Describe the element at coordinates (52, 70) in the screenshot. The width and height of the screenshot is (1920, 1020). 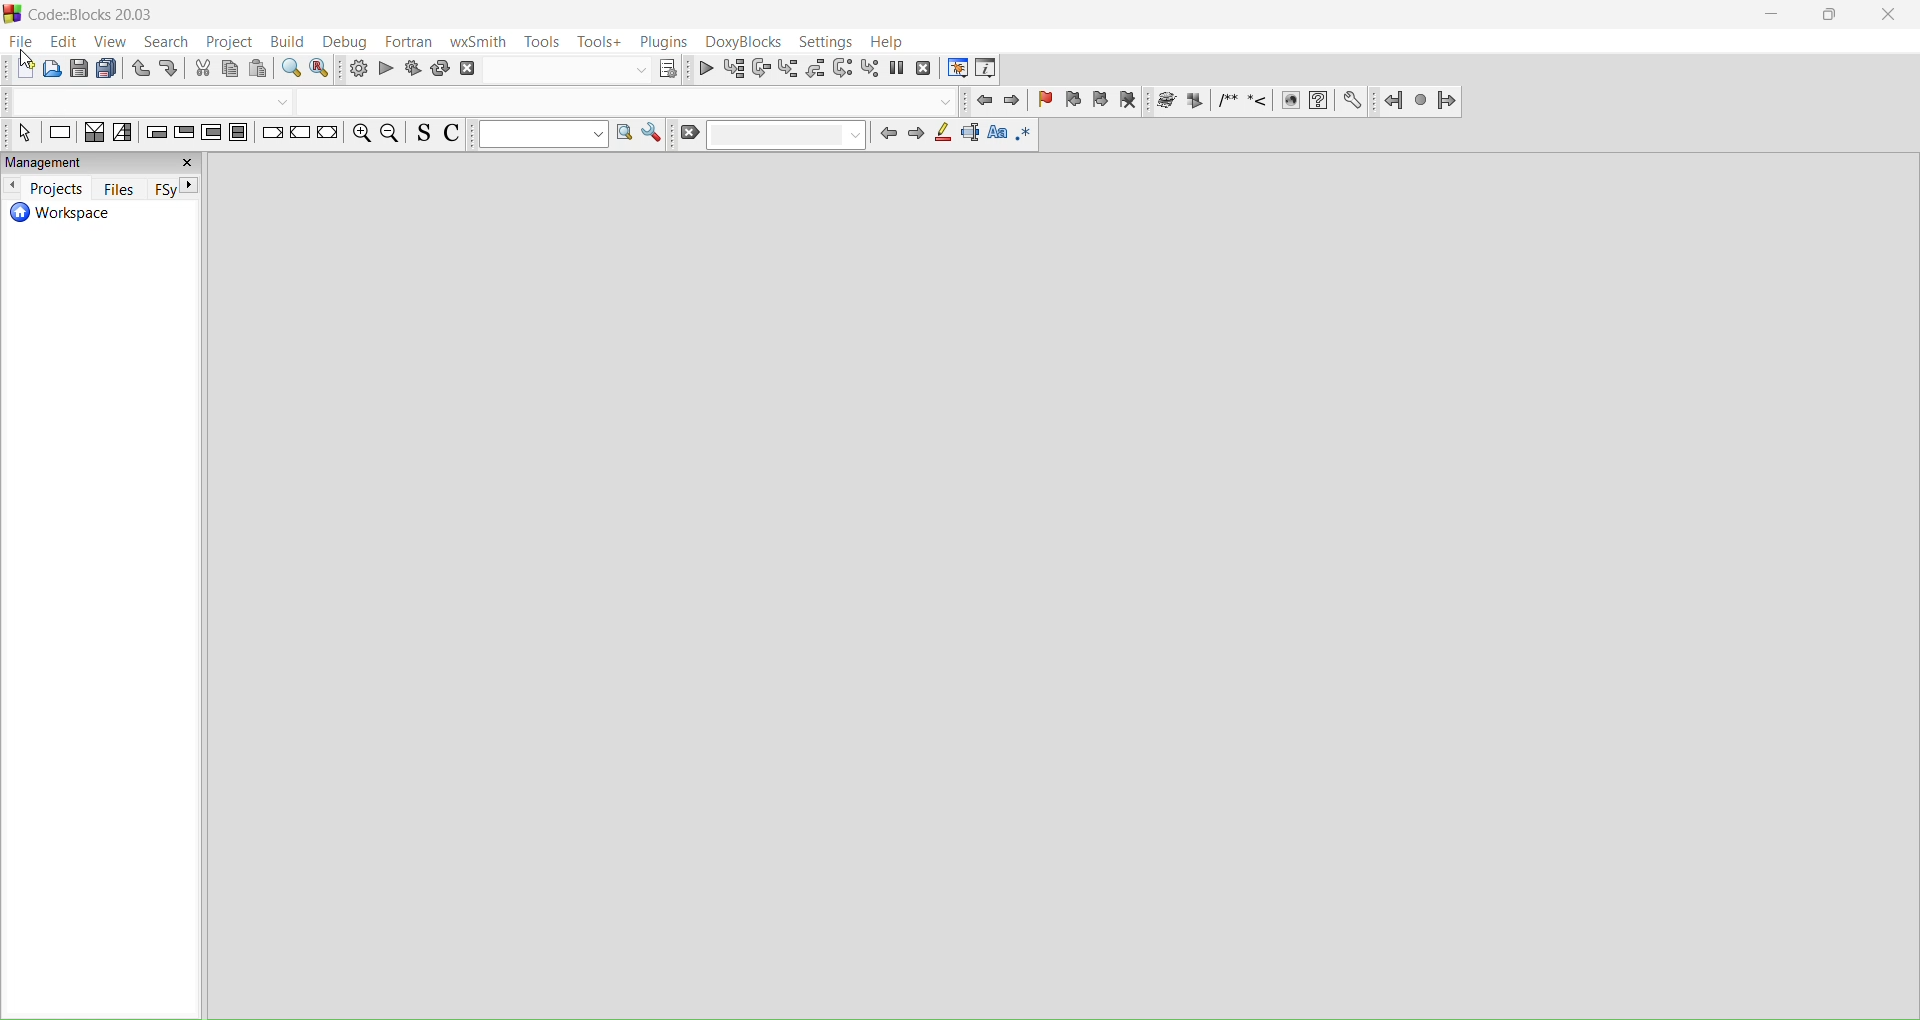
I see `open` at that location.